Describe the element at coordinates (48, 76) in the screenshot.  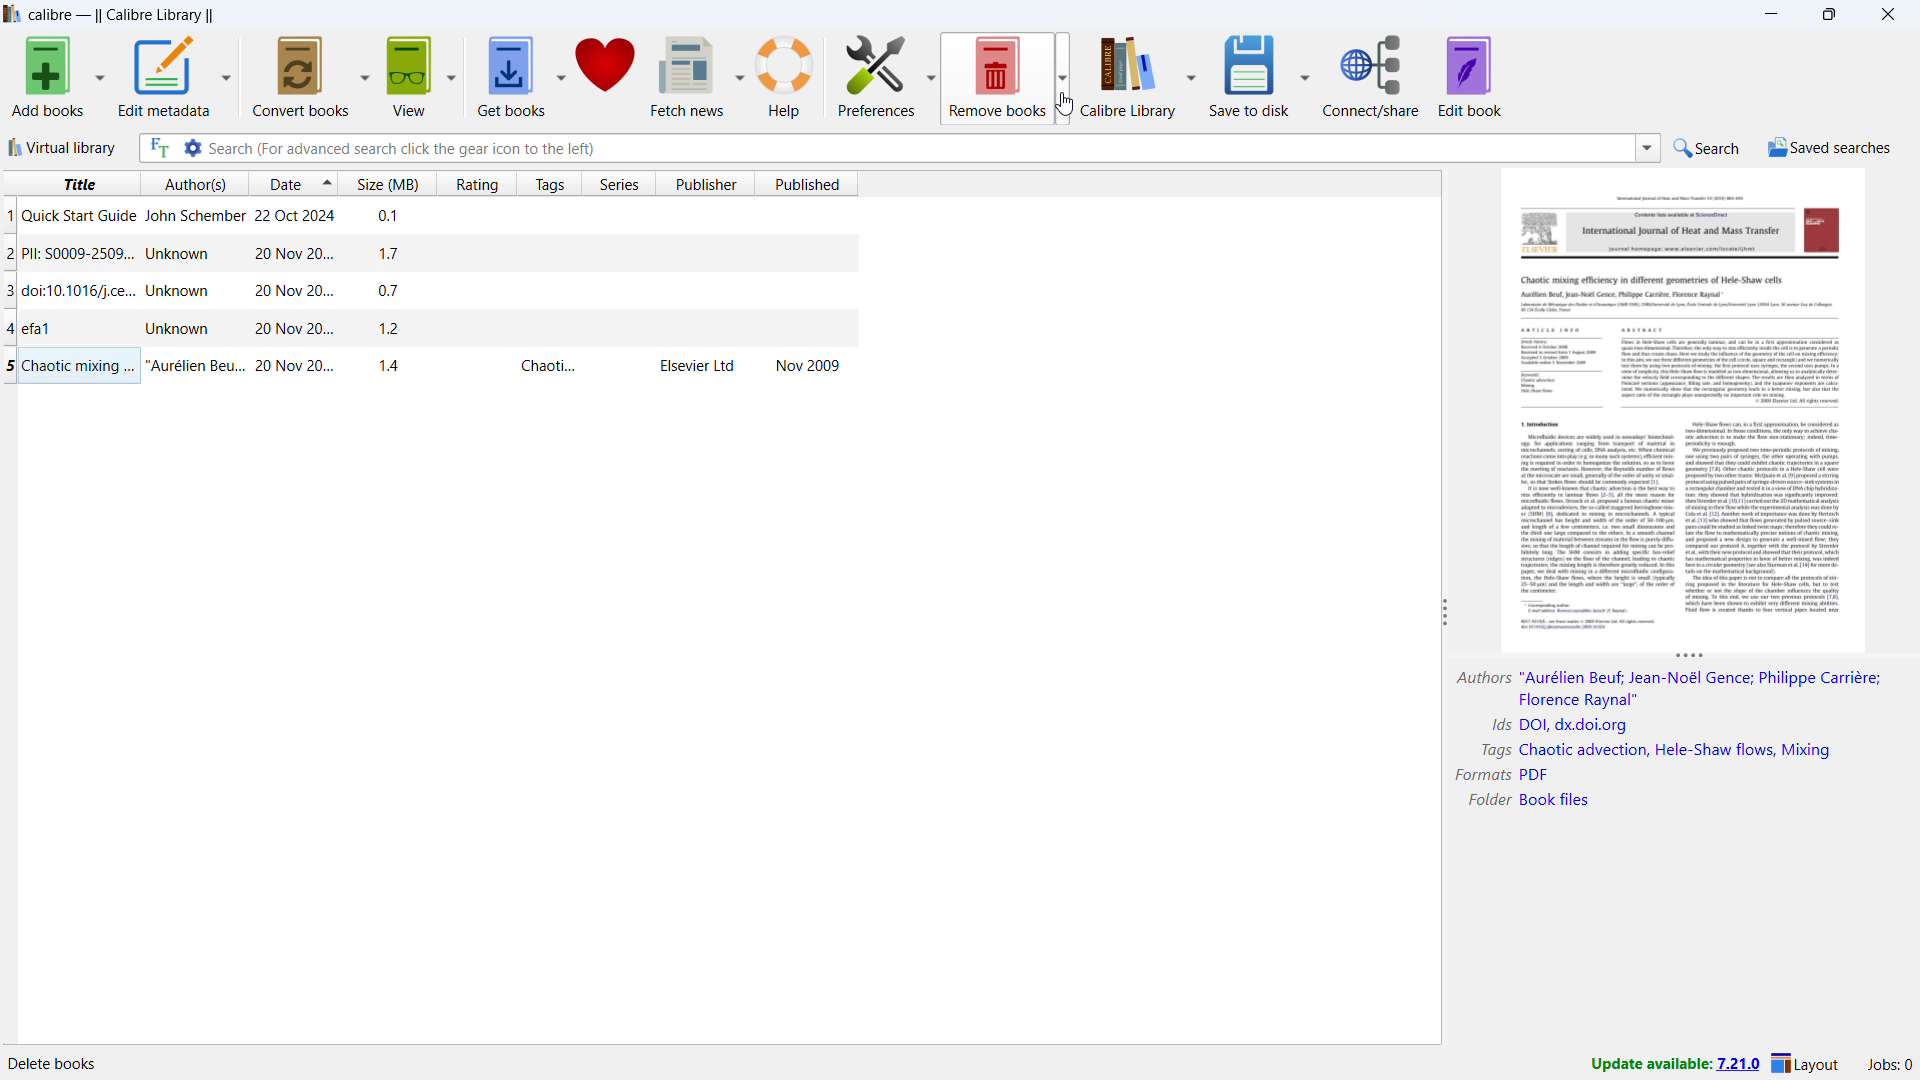
I see `add books ` at that location.